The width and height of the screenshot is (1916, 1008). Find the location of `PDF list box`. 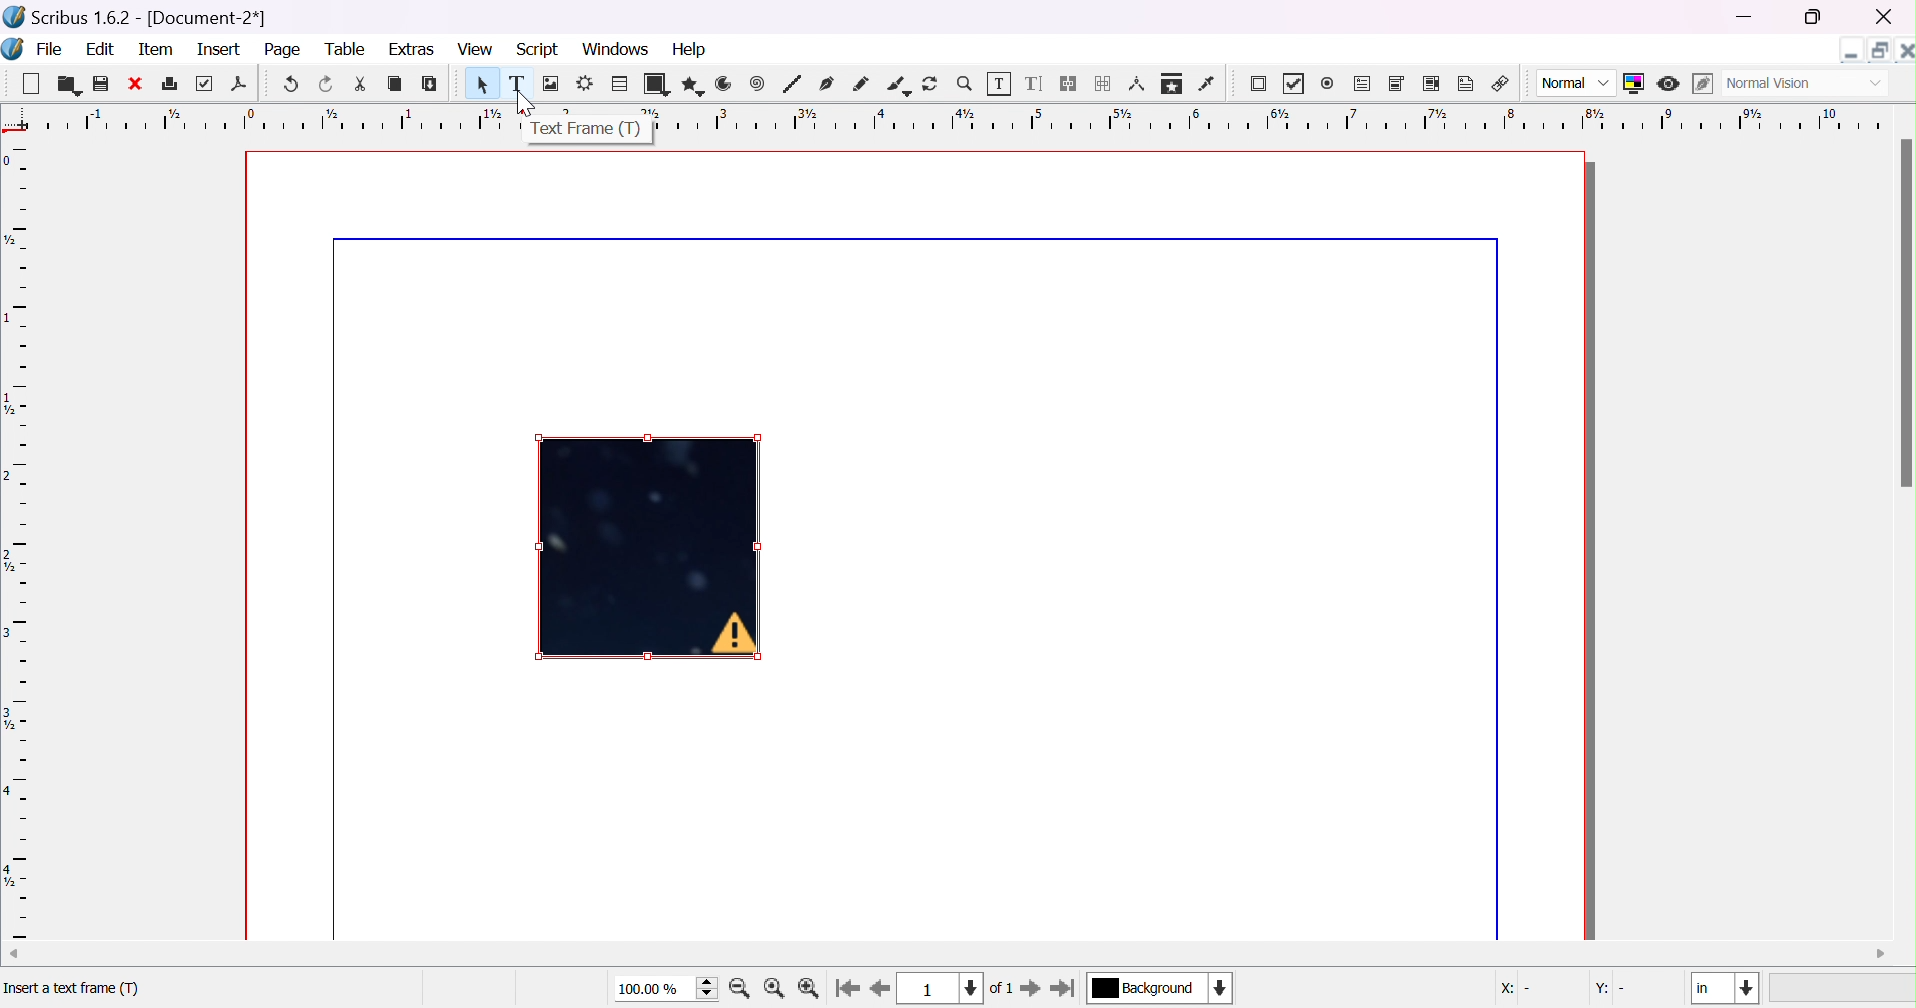

PDF list box is located at coordinates (1429, 82).